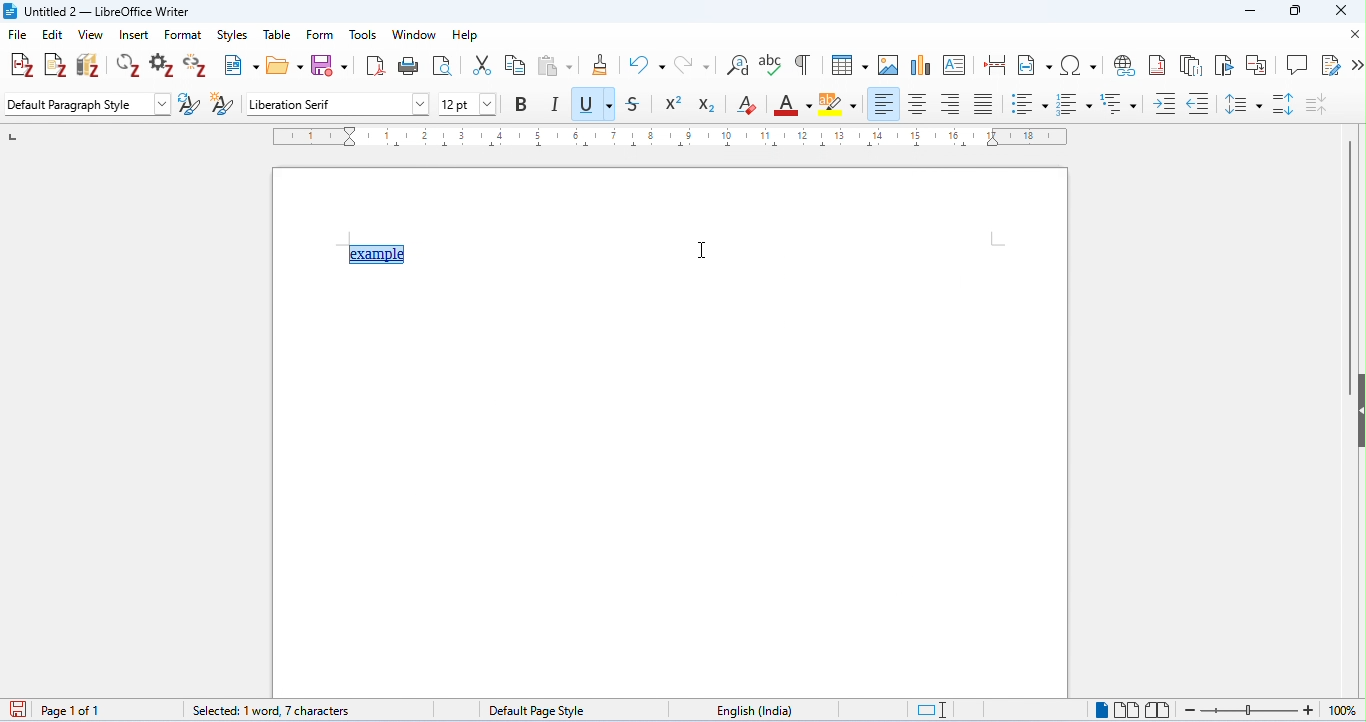  Describe the element at coordinates (1357, 67) in the screenshot. I see `more` at that location.